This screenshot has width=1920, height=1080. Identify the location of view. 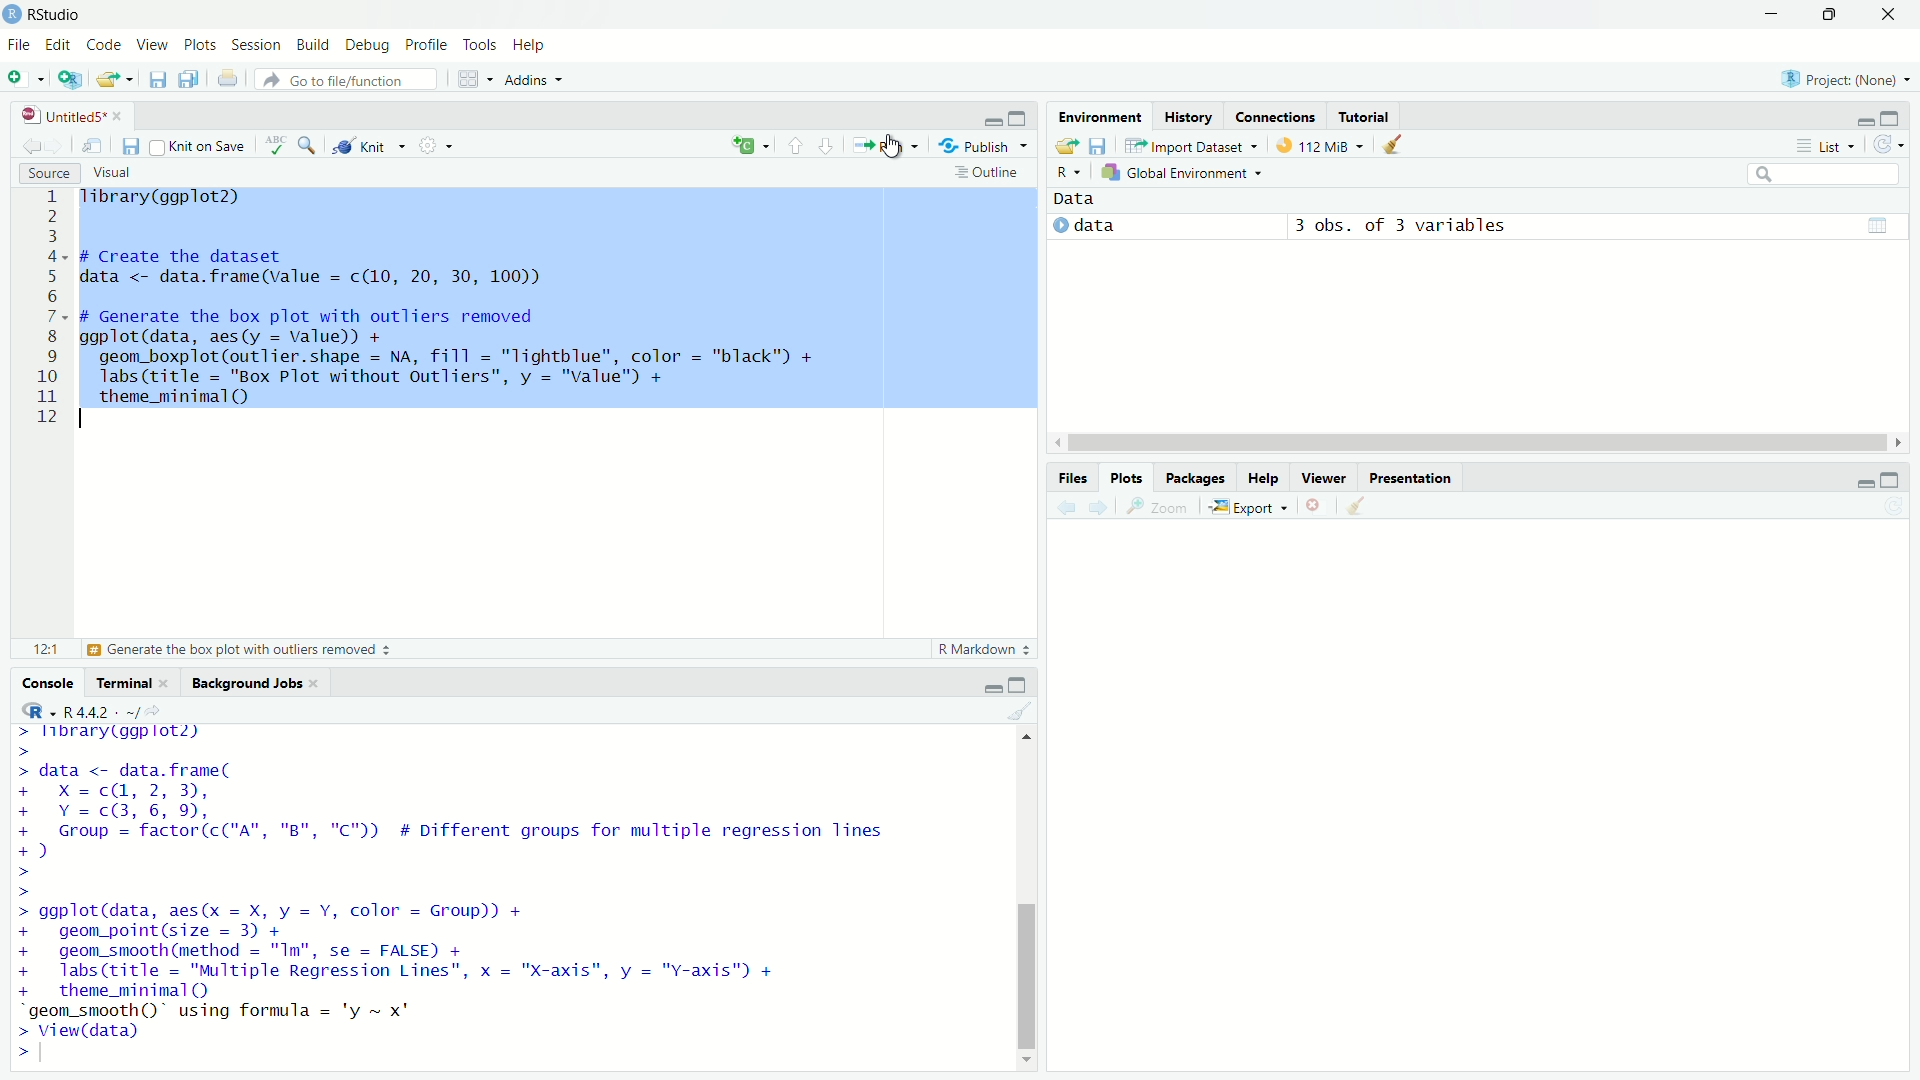
(1879, 221).